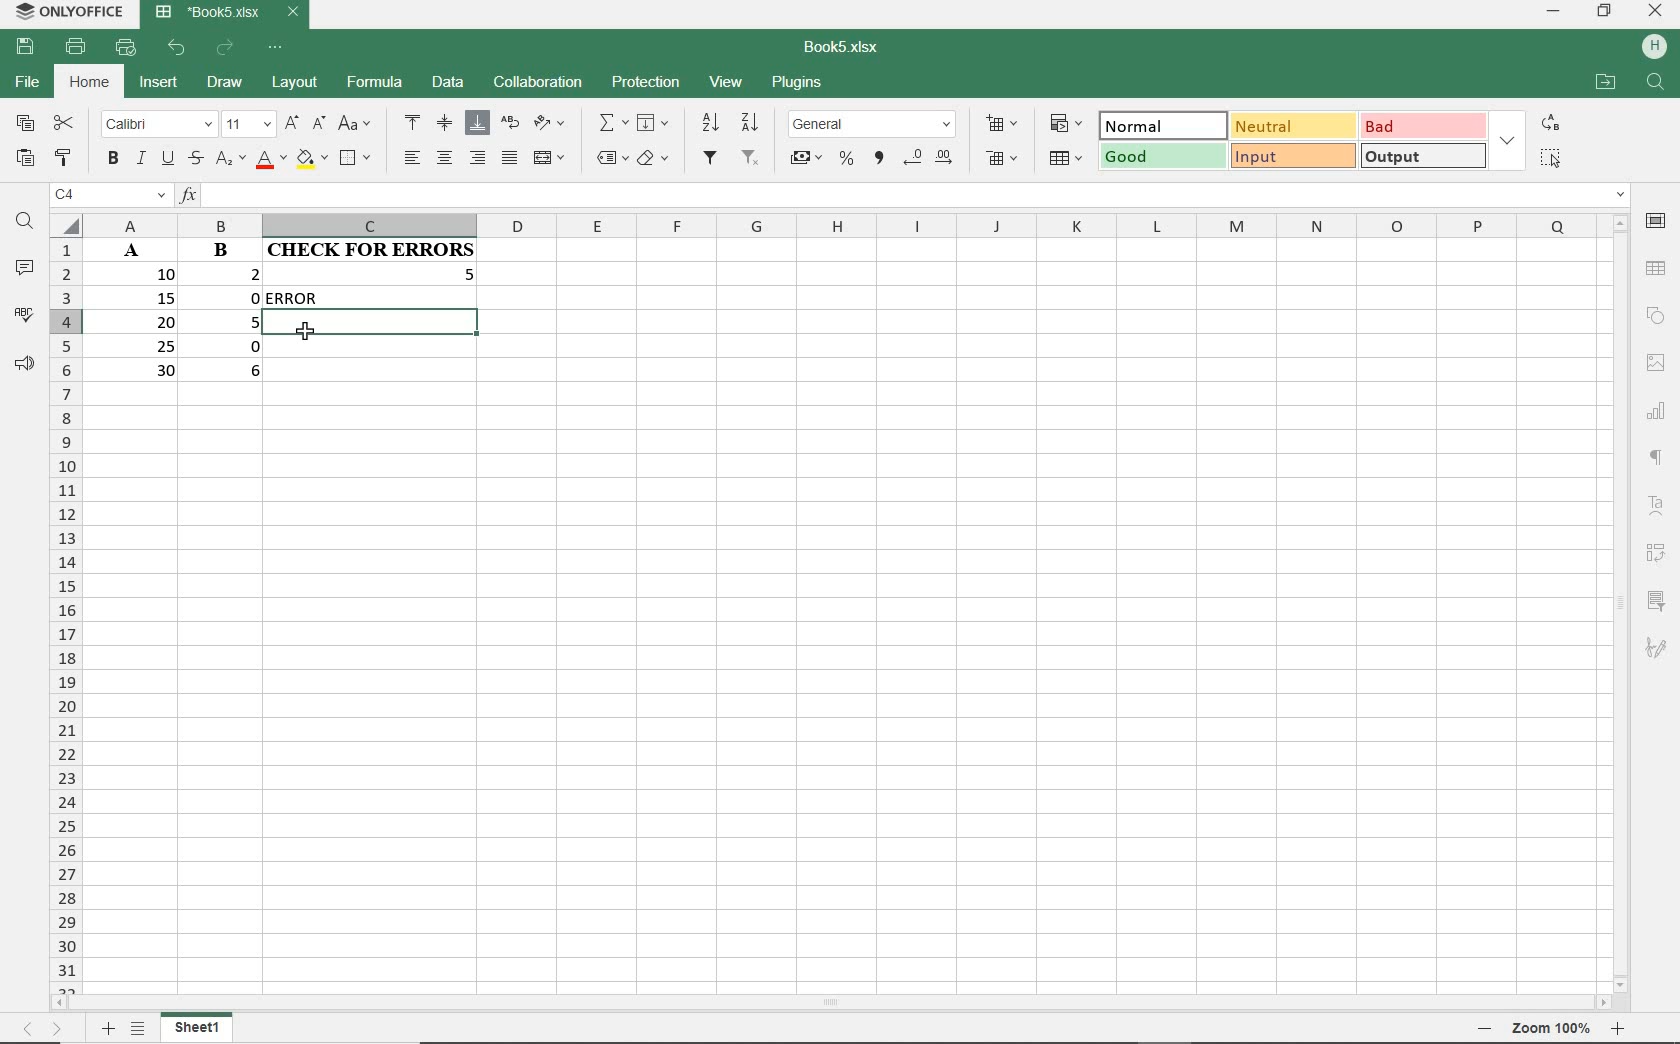 The width and height of the screenshot is (1680, 1044). What do you see at coordinates (1624, 603) in the screenshot?
I see `SCROLLBAR` at bounding box center [1624, 603].